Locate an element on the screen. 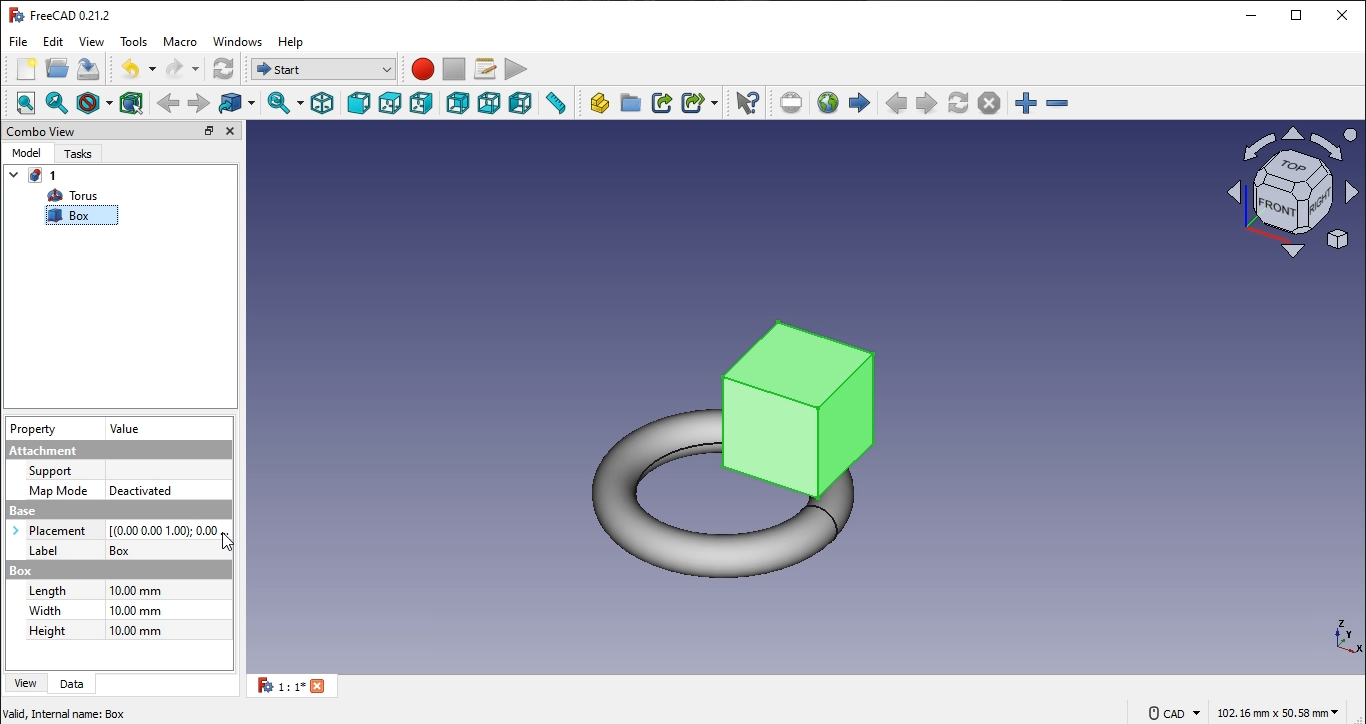 The image size is (1366, 724). whats this is located at coordinates (747, 101).